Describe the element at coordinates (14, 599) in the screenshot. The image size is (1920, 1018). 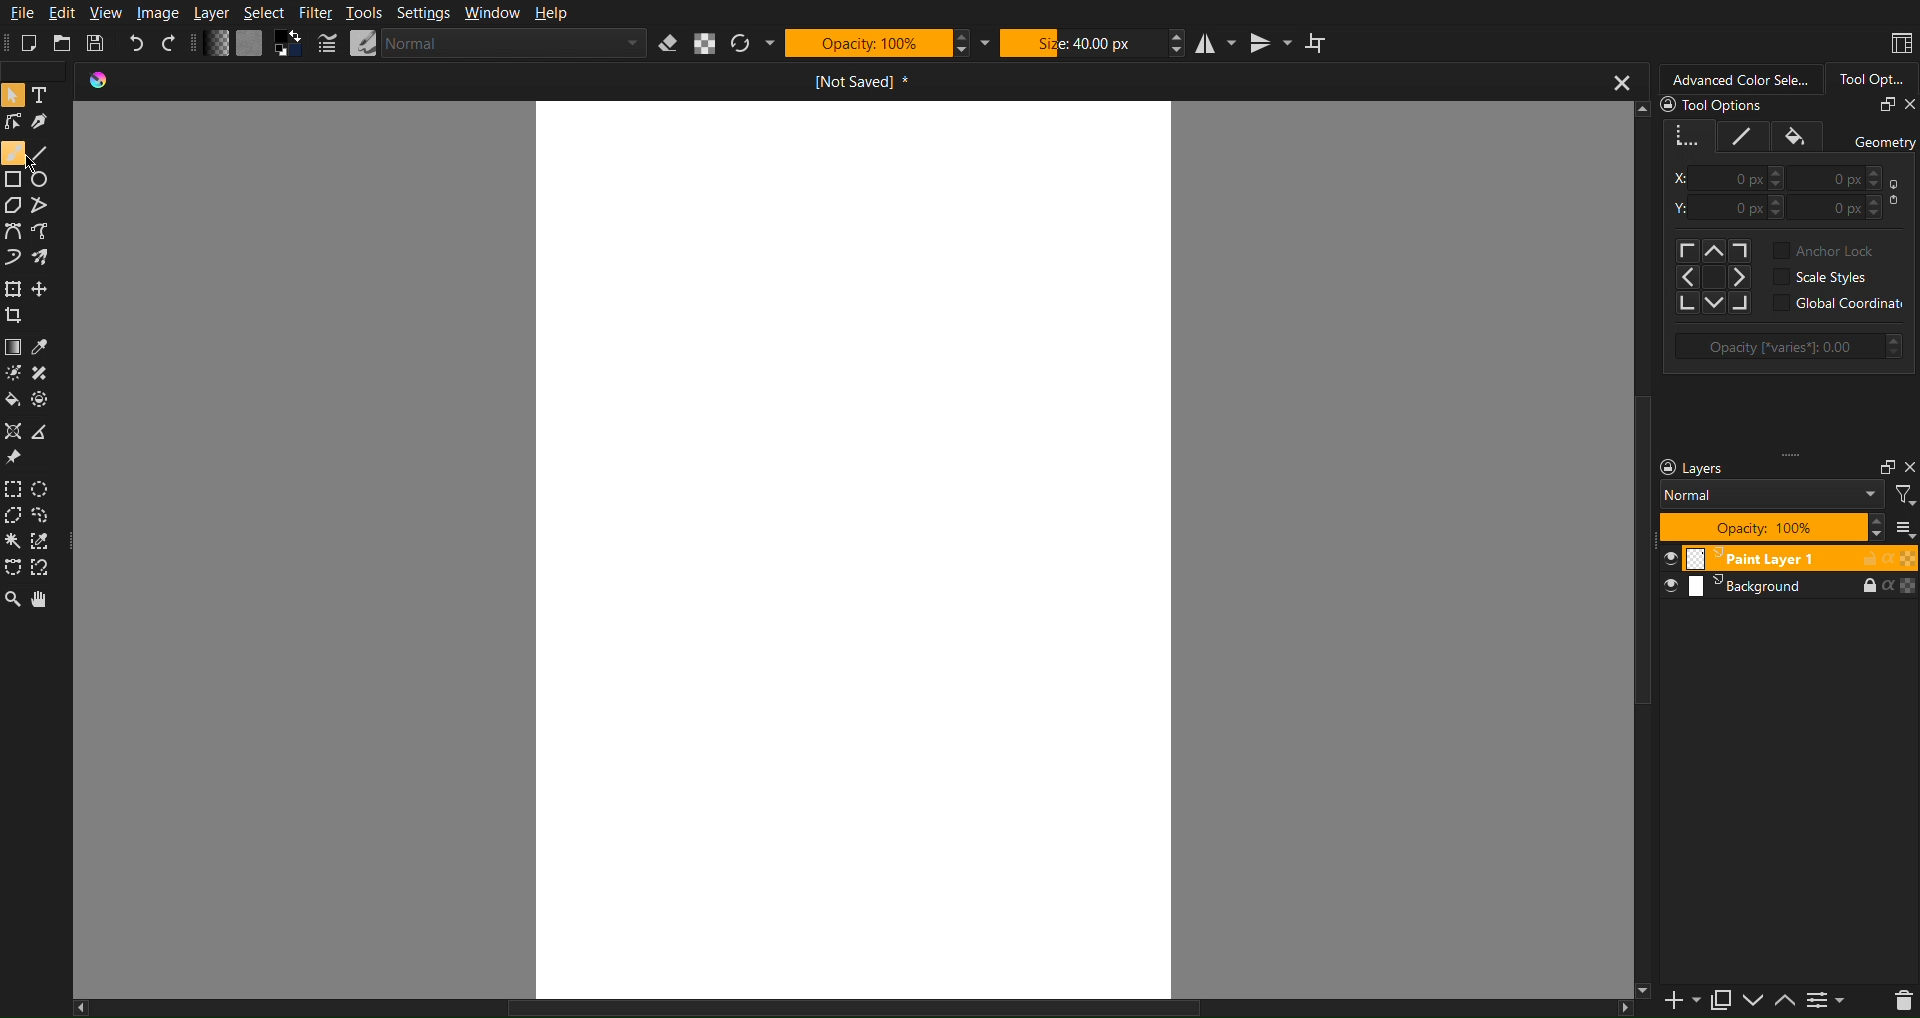
I see `Zoom` at that location.